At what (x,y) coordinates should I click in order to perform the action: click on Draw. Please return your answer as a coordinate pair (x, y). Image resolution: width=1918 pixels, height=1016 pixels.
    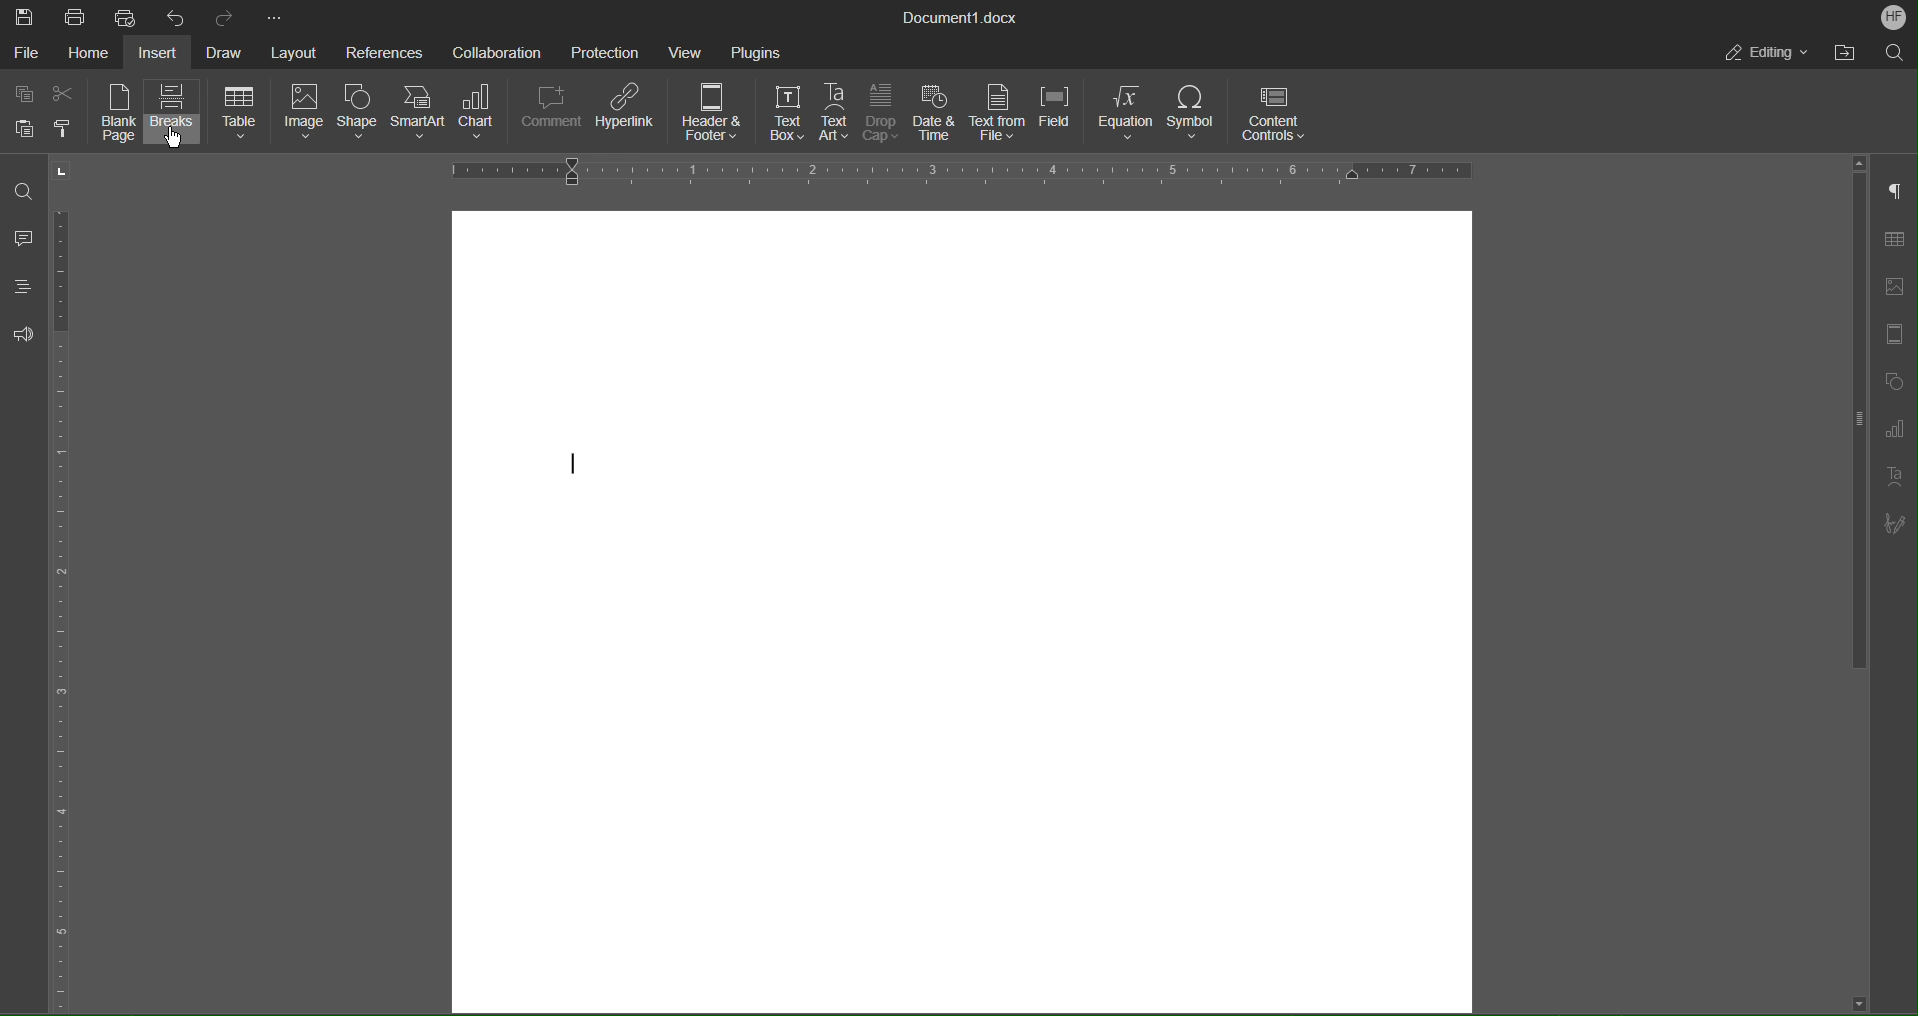
    Looking at the image, I should click on (228, 50).